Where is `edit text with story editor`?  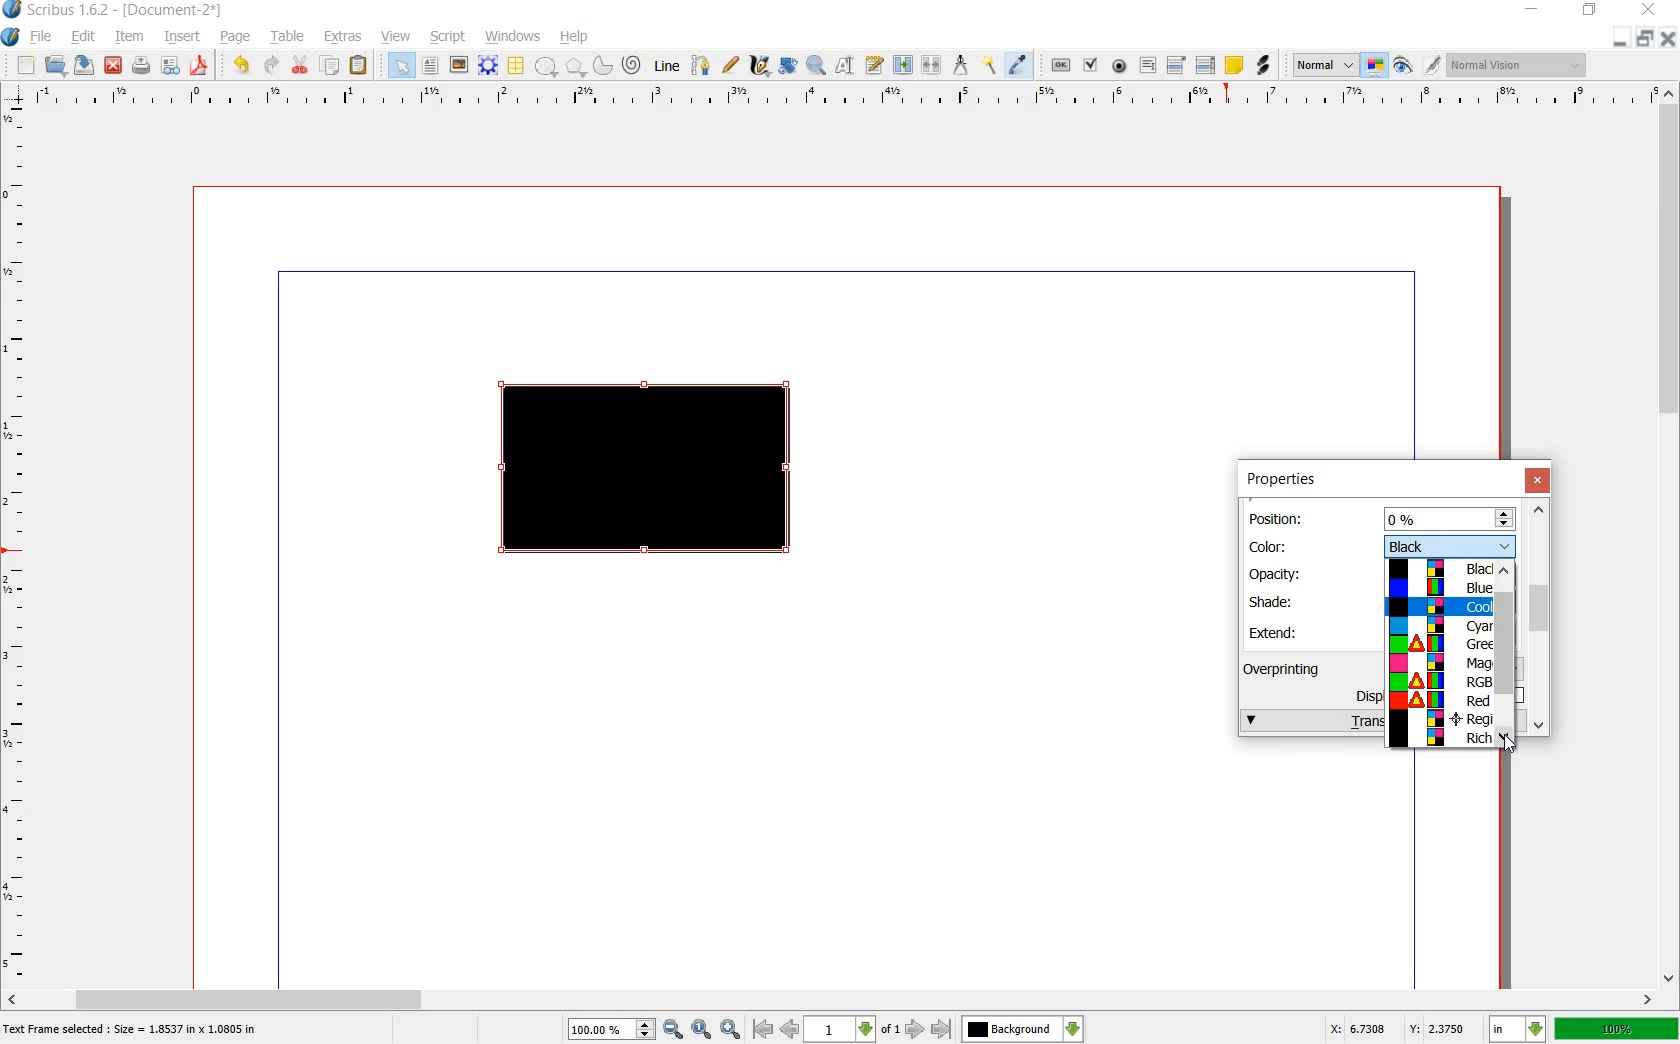
edit text with story editor is located at coordinates (873, 65).